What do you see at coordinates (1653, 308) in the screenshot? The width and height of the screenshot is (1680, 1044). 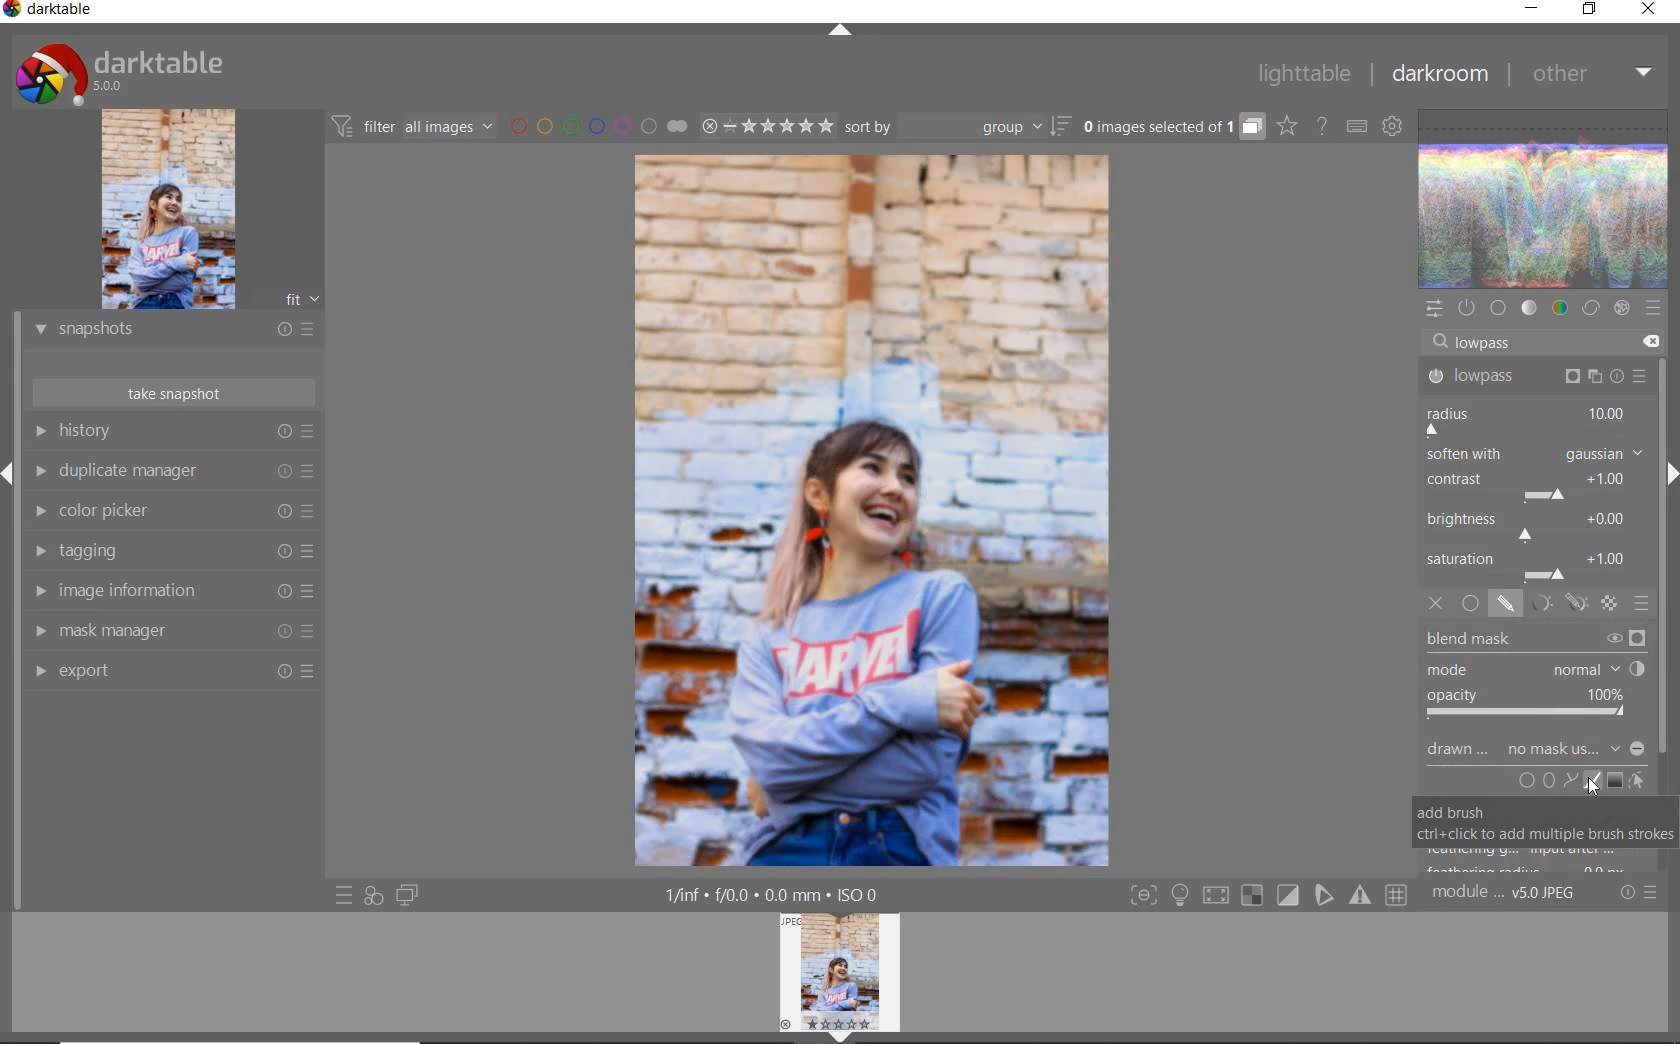 I see `presets` at bounding box center [1653, 308].